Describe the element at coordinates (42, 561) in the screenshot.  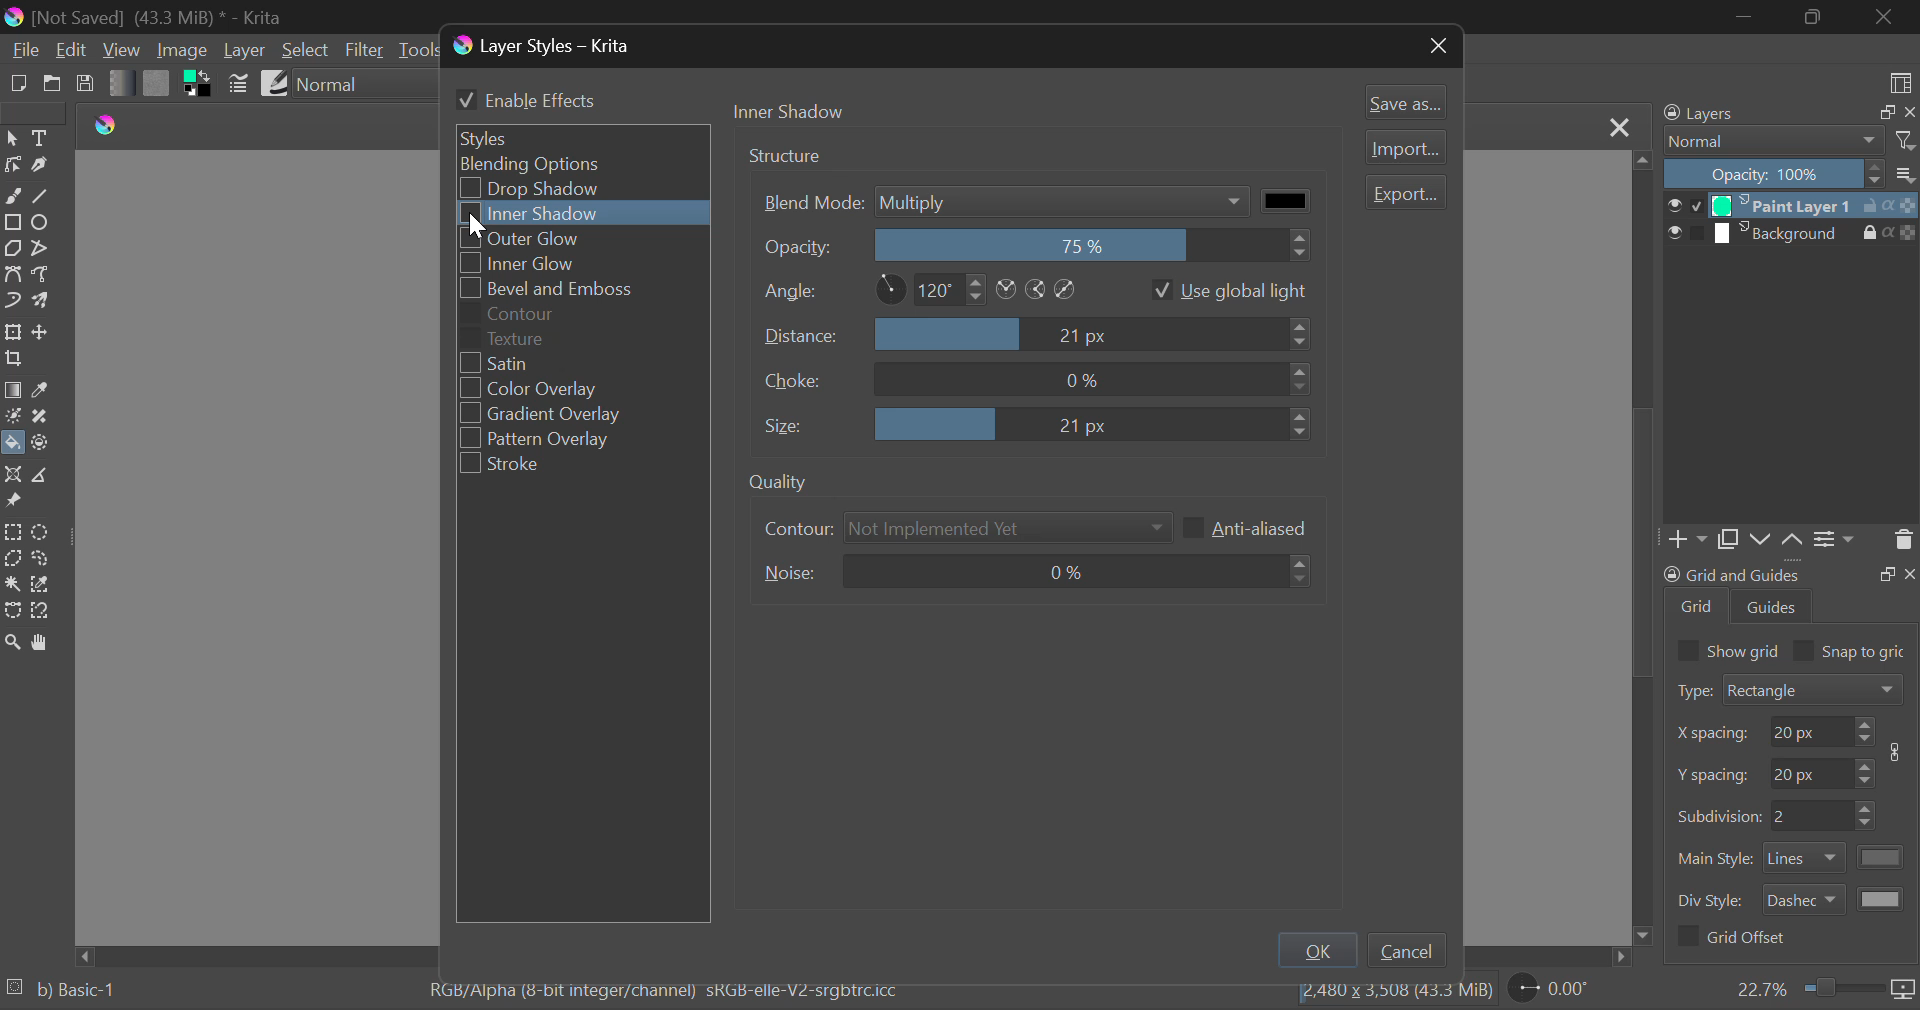
I see `Freehand Selection` at that location.